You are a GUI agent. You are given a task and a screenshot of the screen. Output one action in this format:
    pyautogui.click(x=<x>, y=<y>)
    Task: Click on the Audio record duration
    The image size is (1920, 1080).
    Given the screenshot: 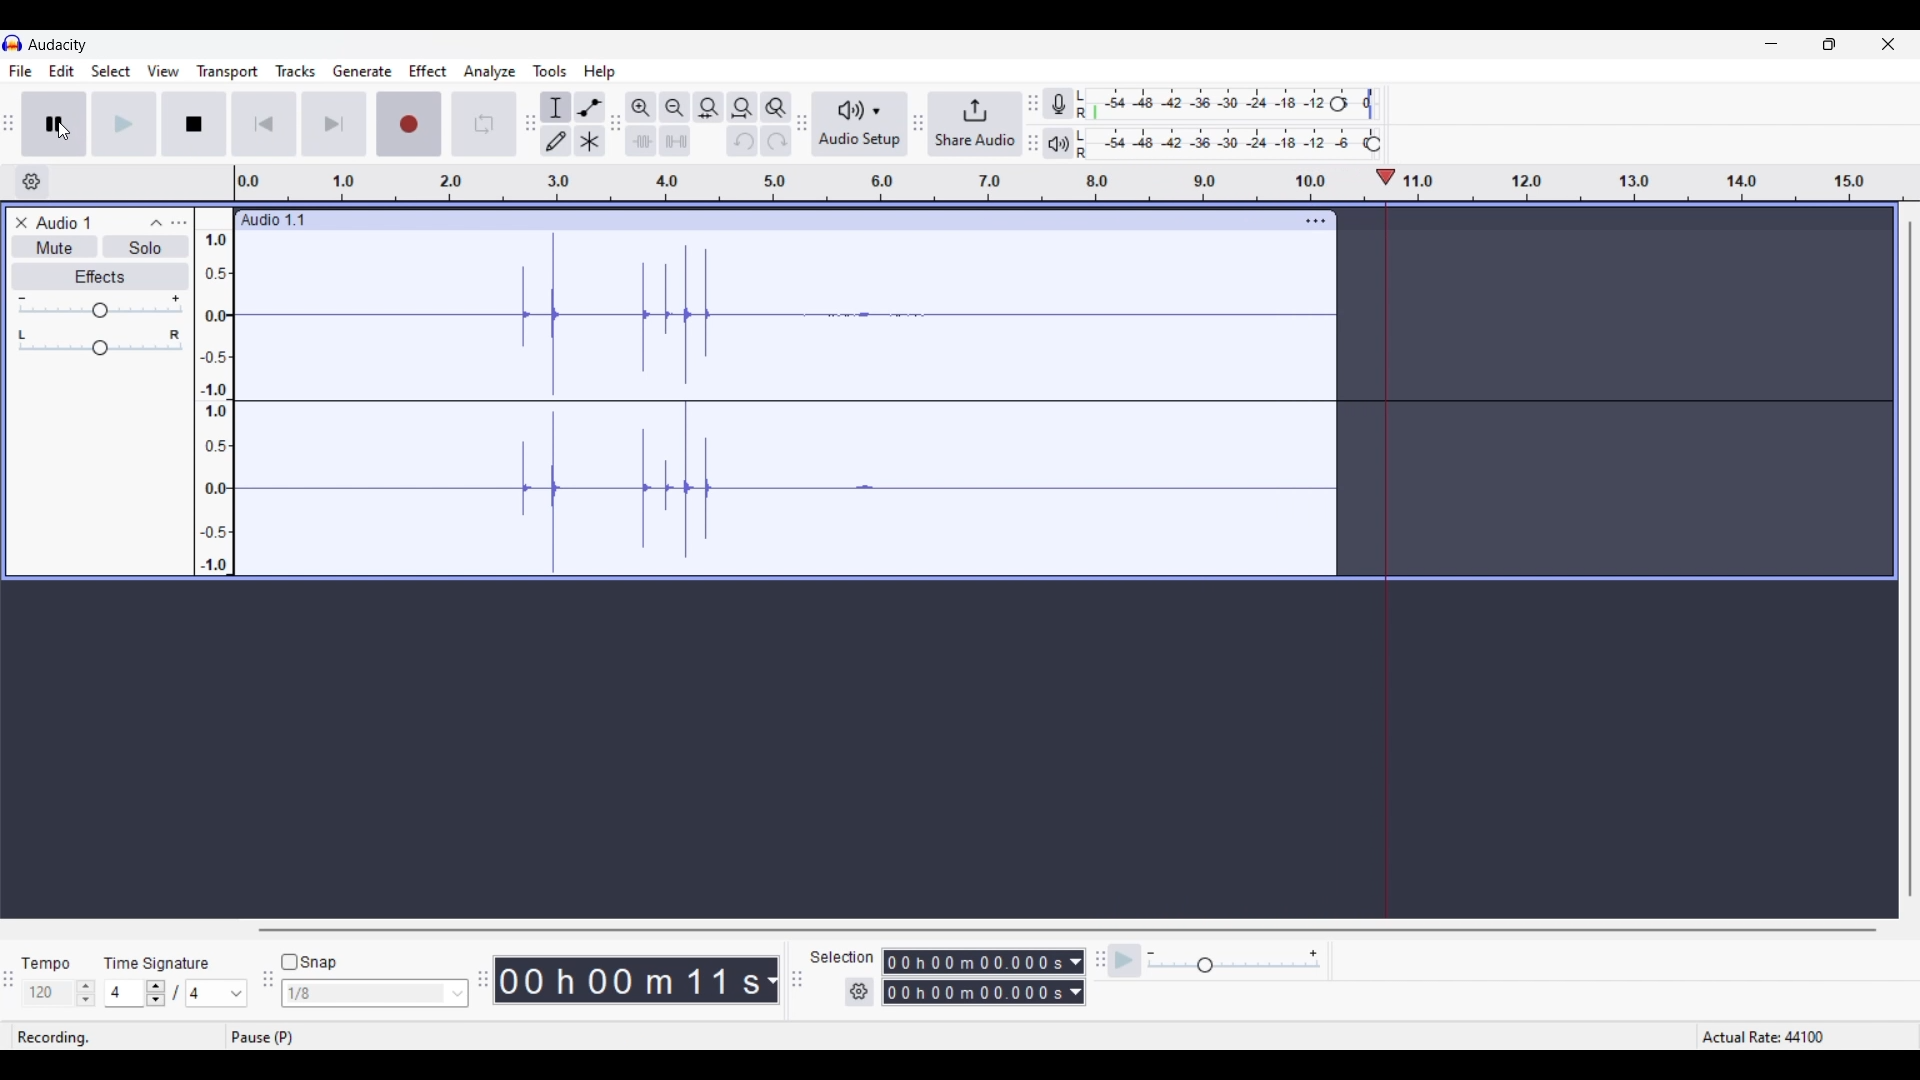 What is the action you would take?
    pyautogui.click(x=630, y=981)
    